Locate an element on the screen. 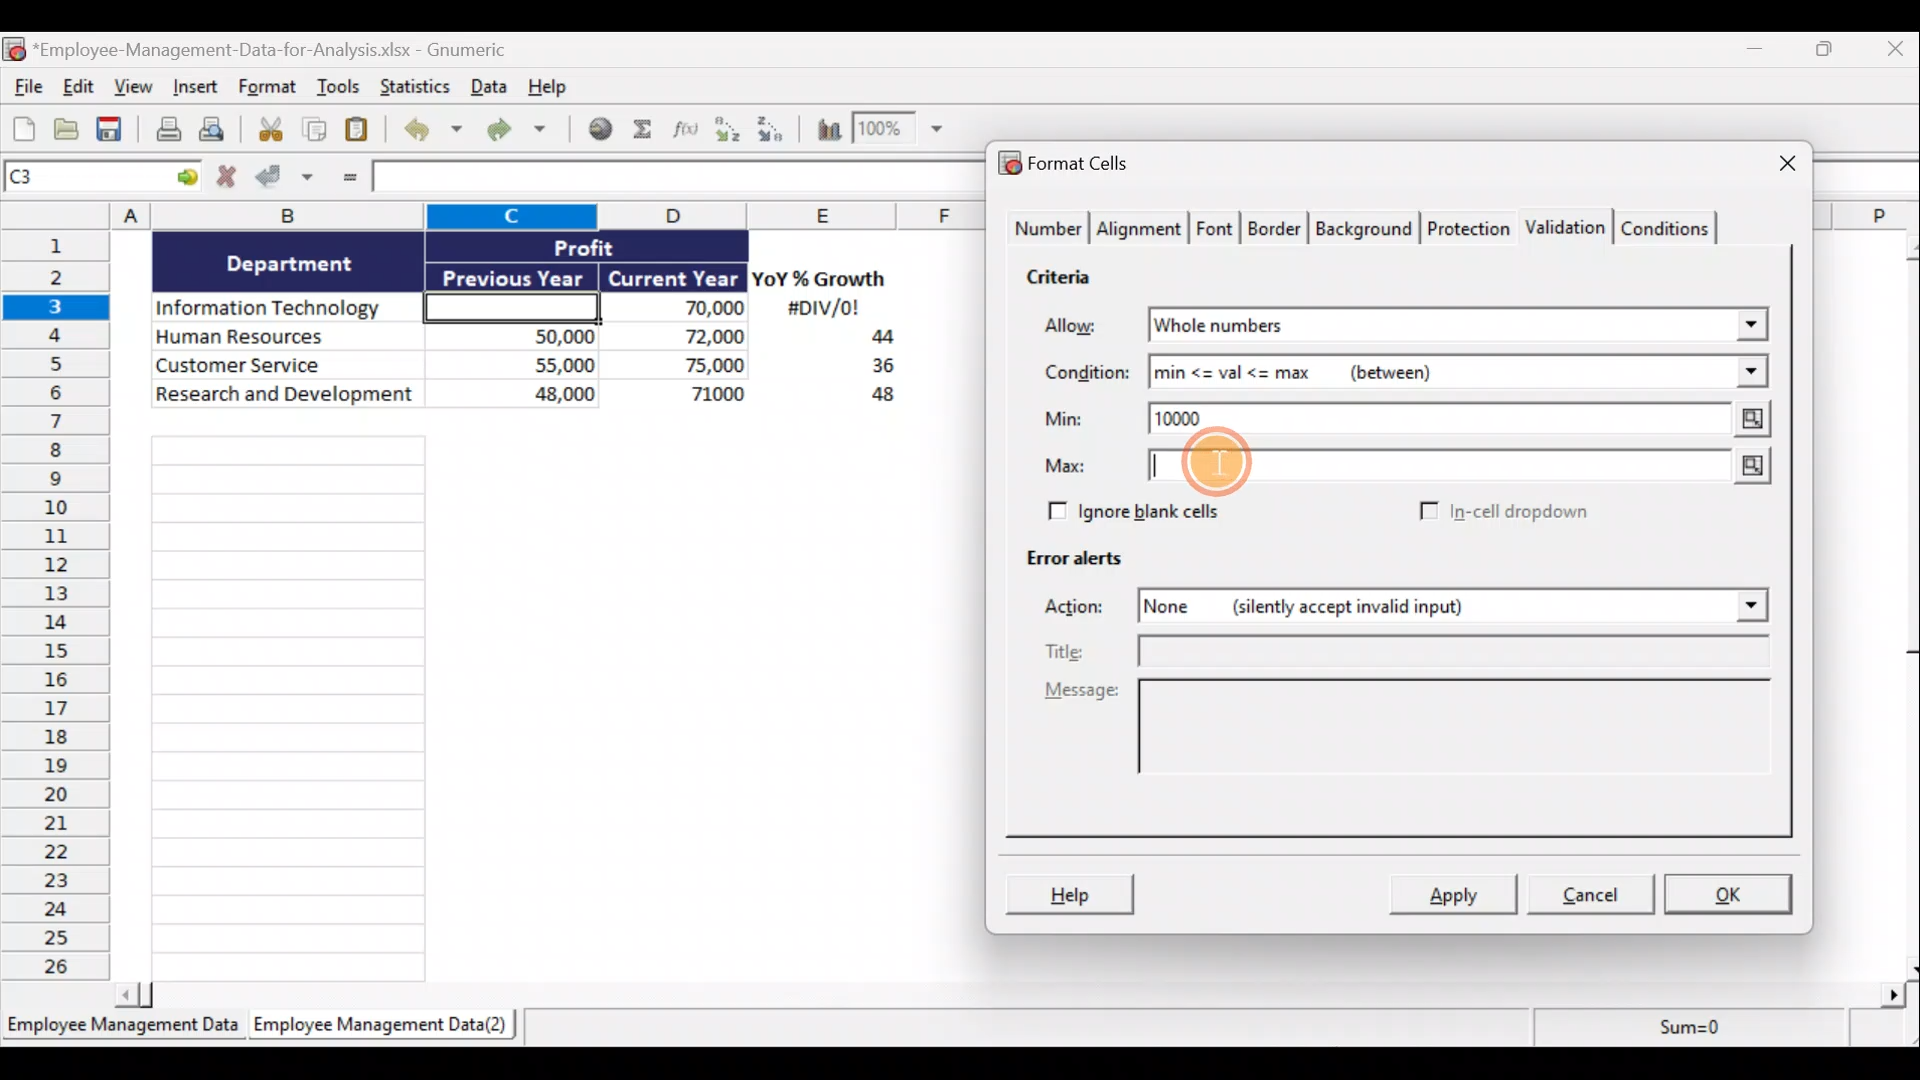  Research and development is located at coordinates (286, 396).